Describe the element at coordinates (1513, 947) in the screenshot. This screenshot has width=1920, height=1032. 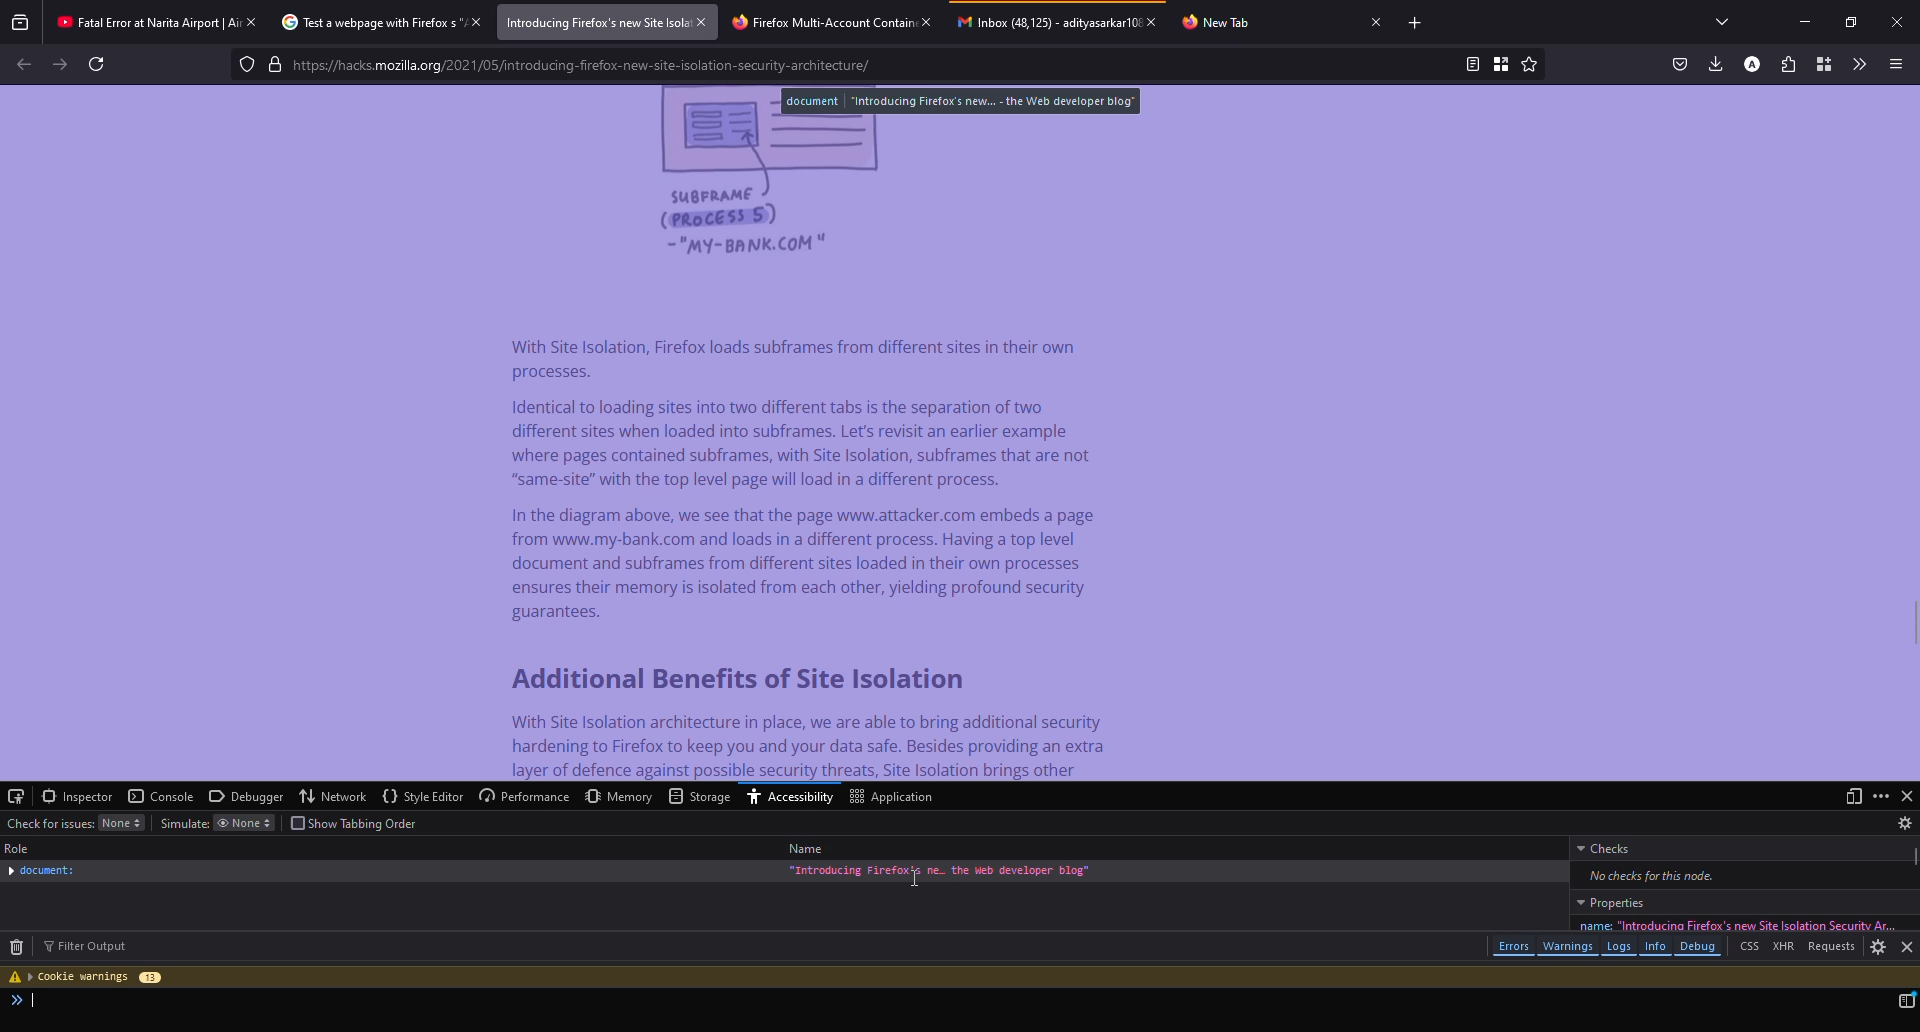
I see `errors` at that location.